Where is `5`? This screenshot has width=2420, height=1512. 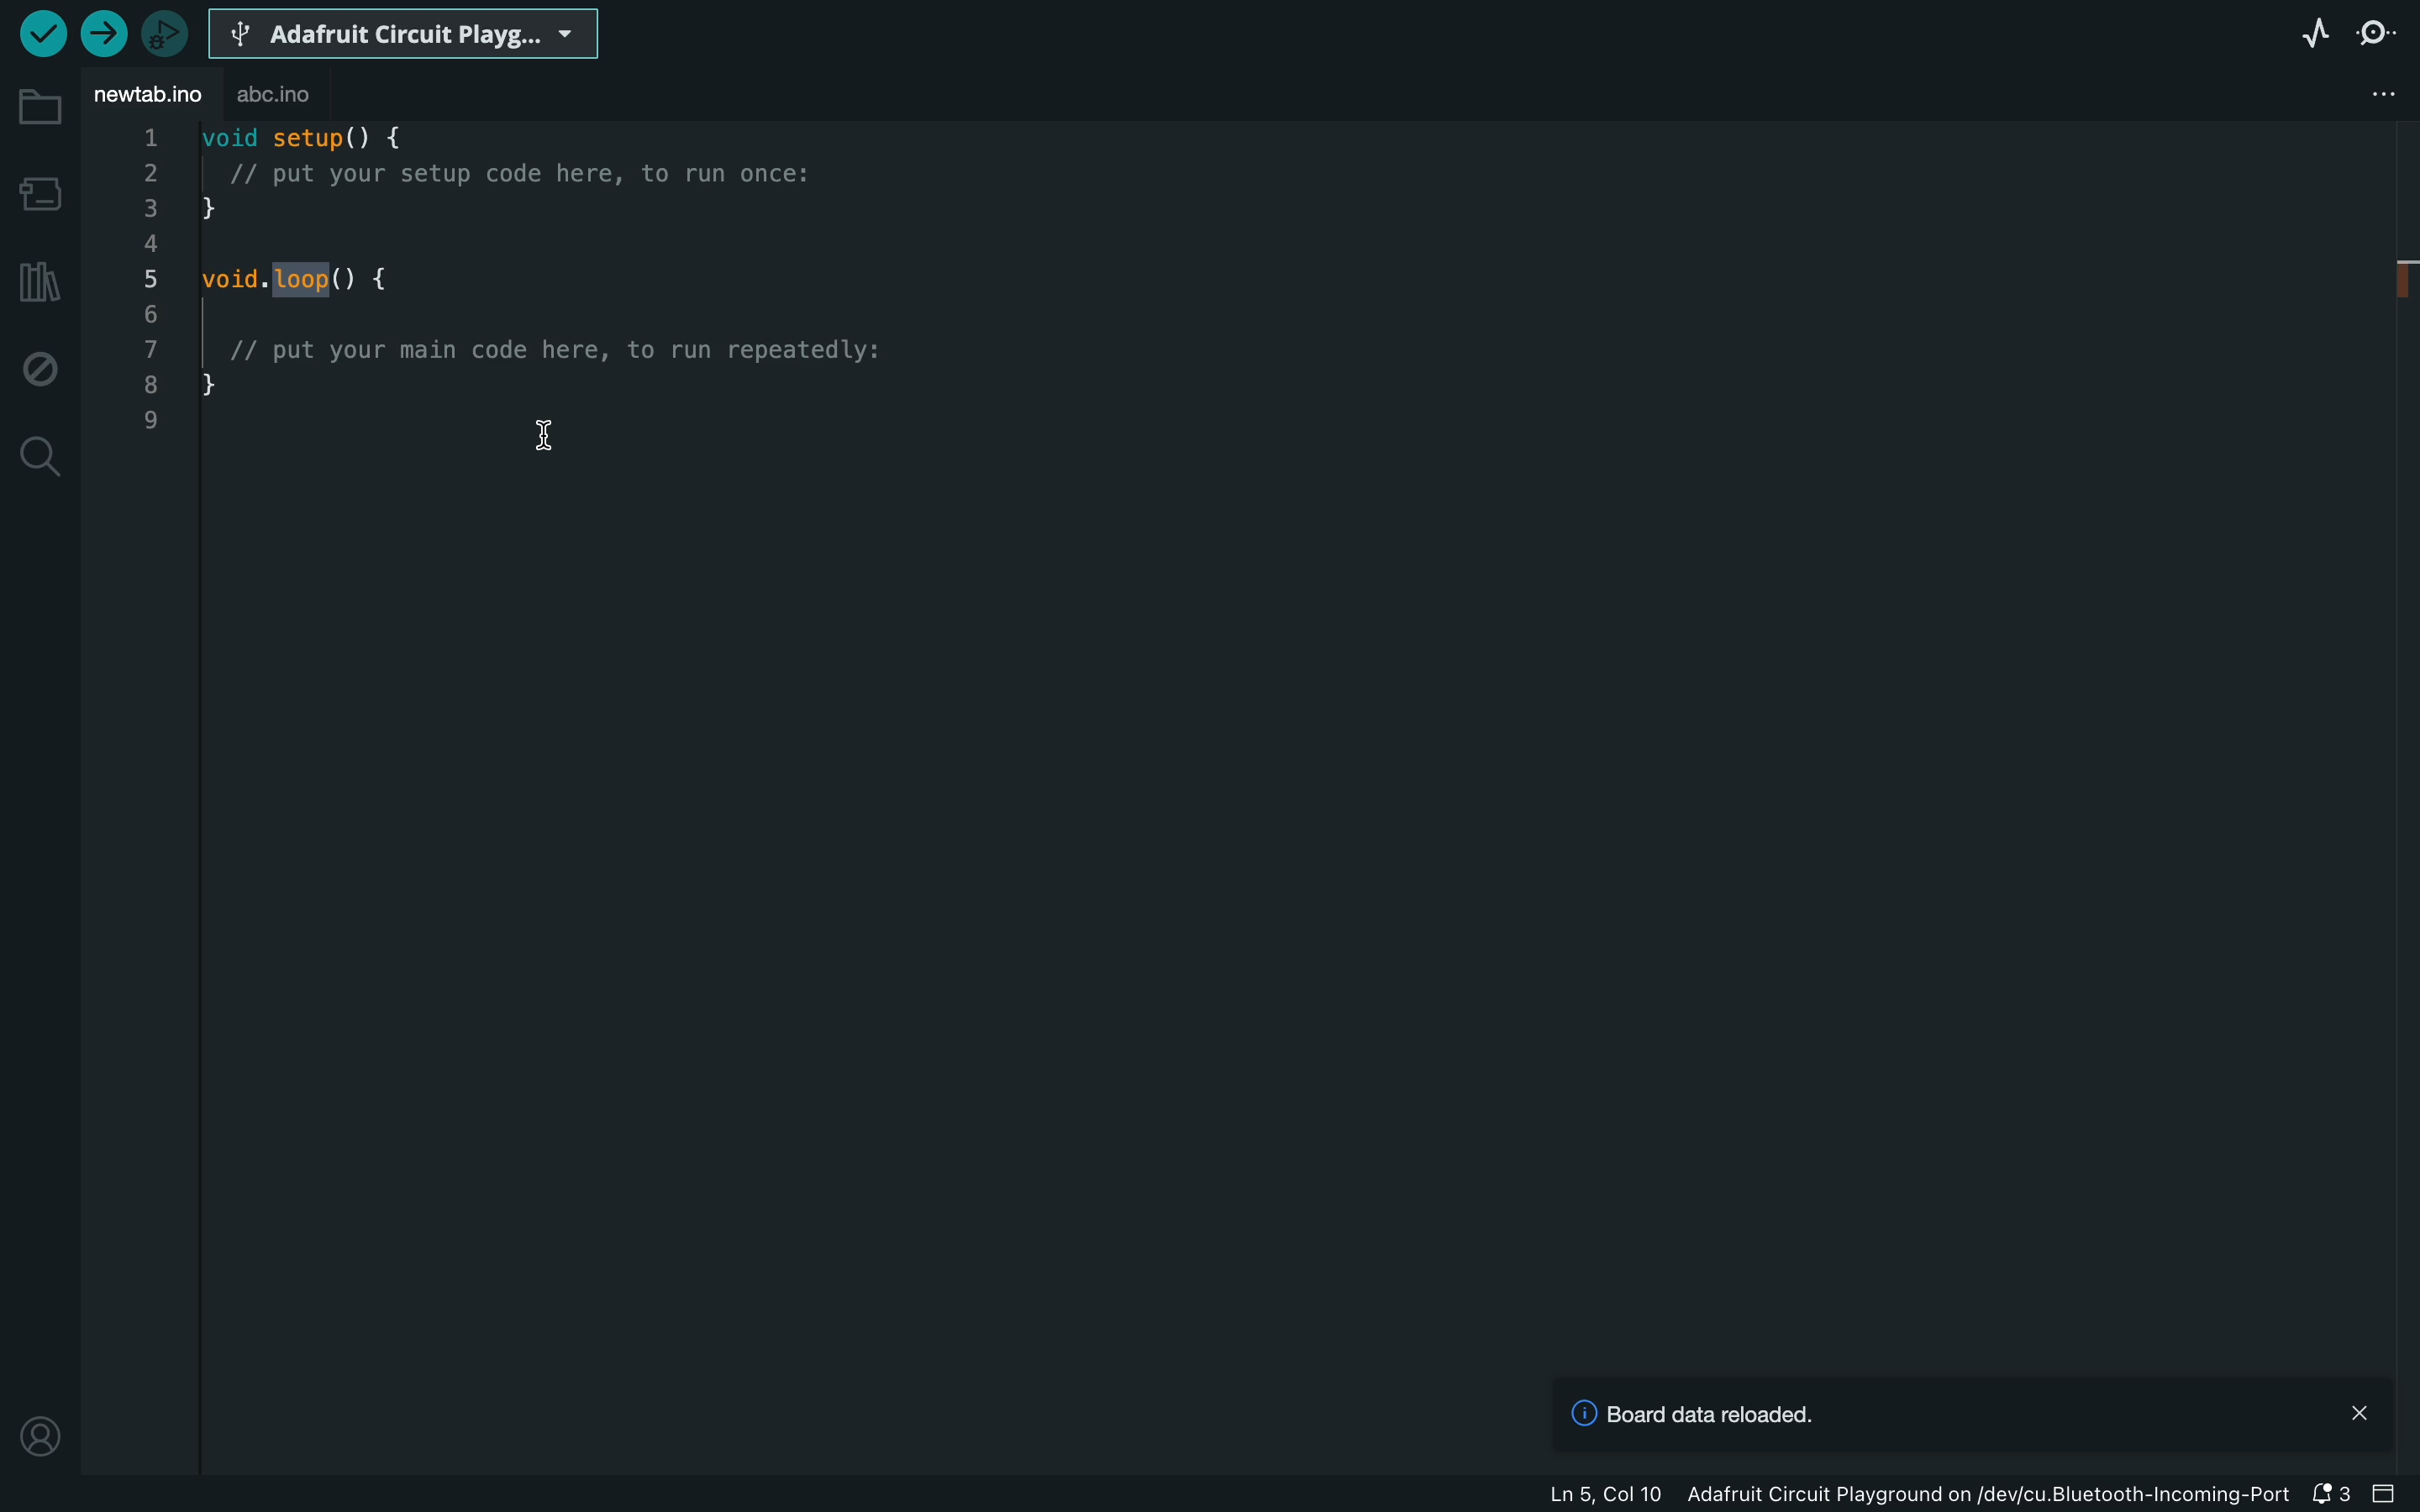
5 is located at coordinates (149, 279).